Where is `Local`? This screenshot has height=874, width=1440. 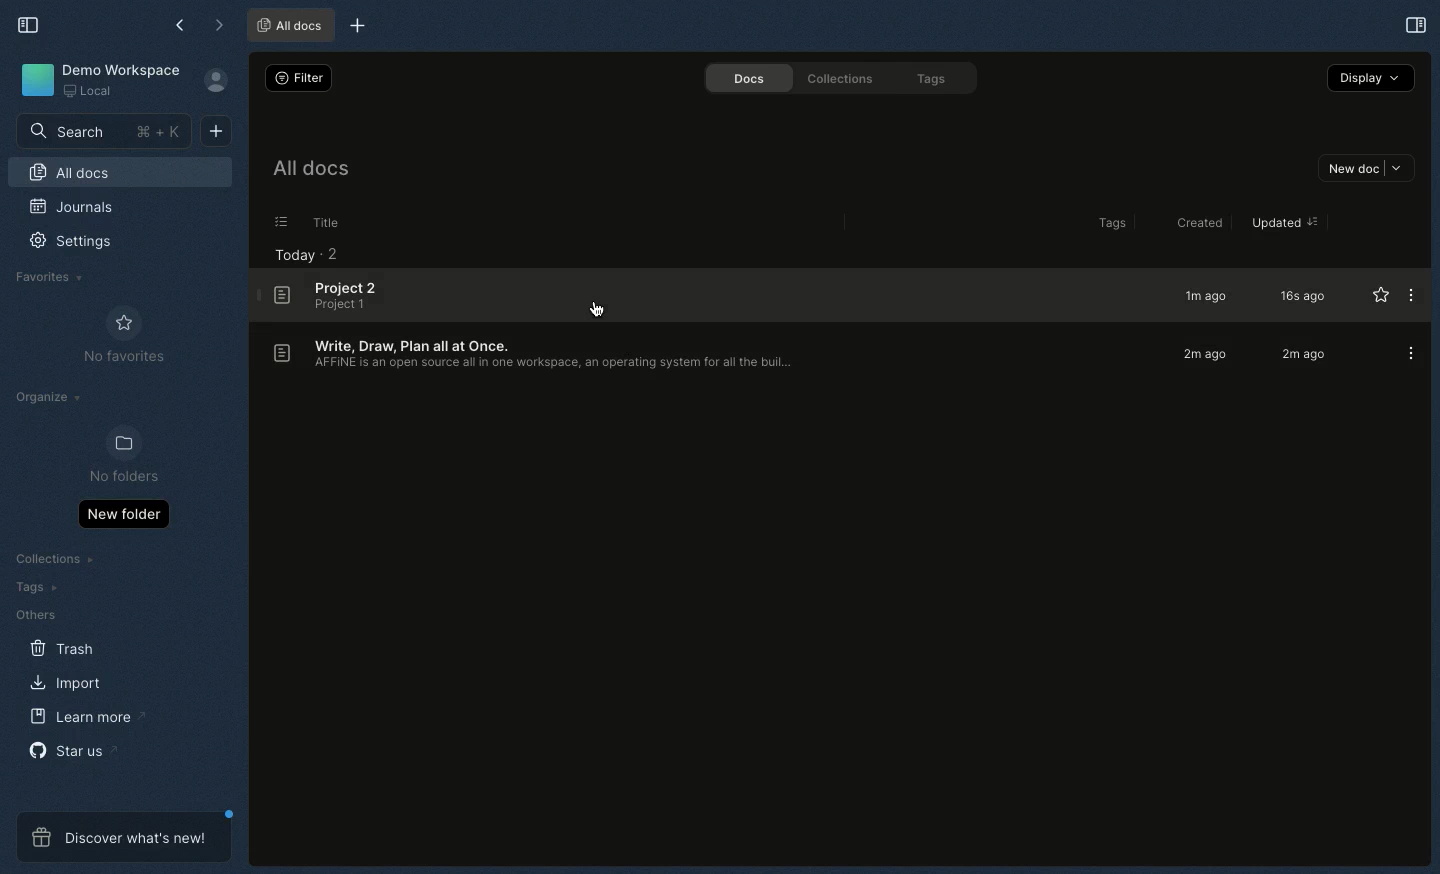
Local is located at coordinates (91, 91).